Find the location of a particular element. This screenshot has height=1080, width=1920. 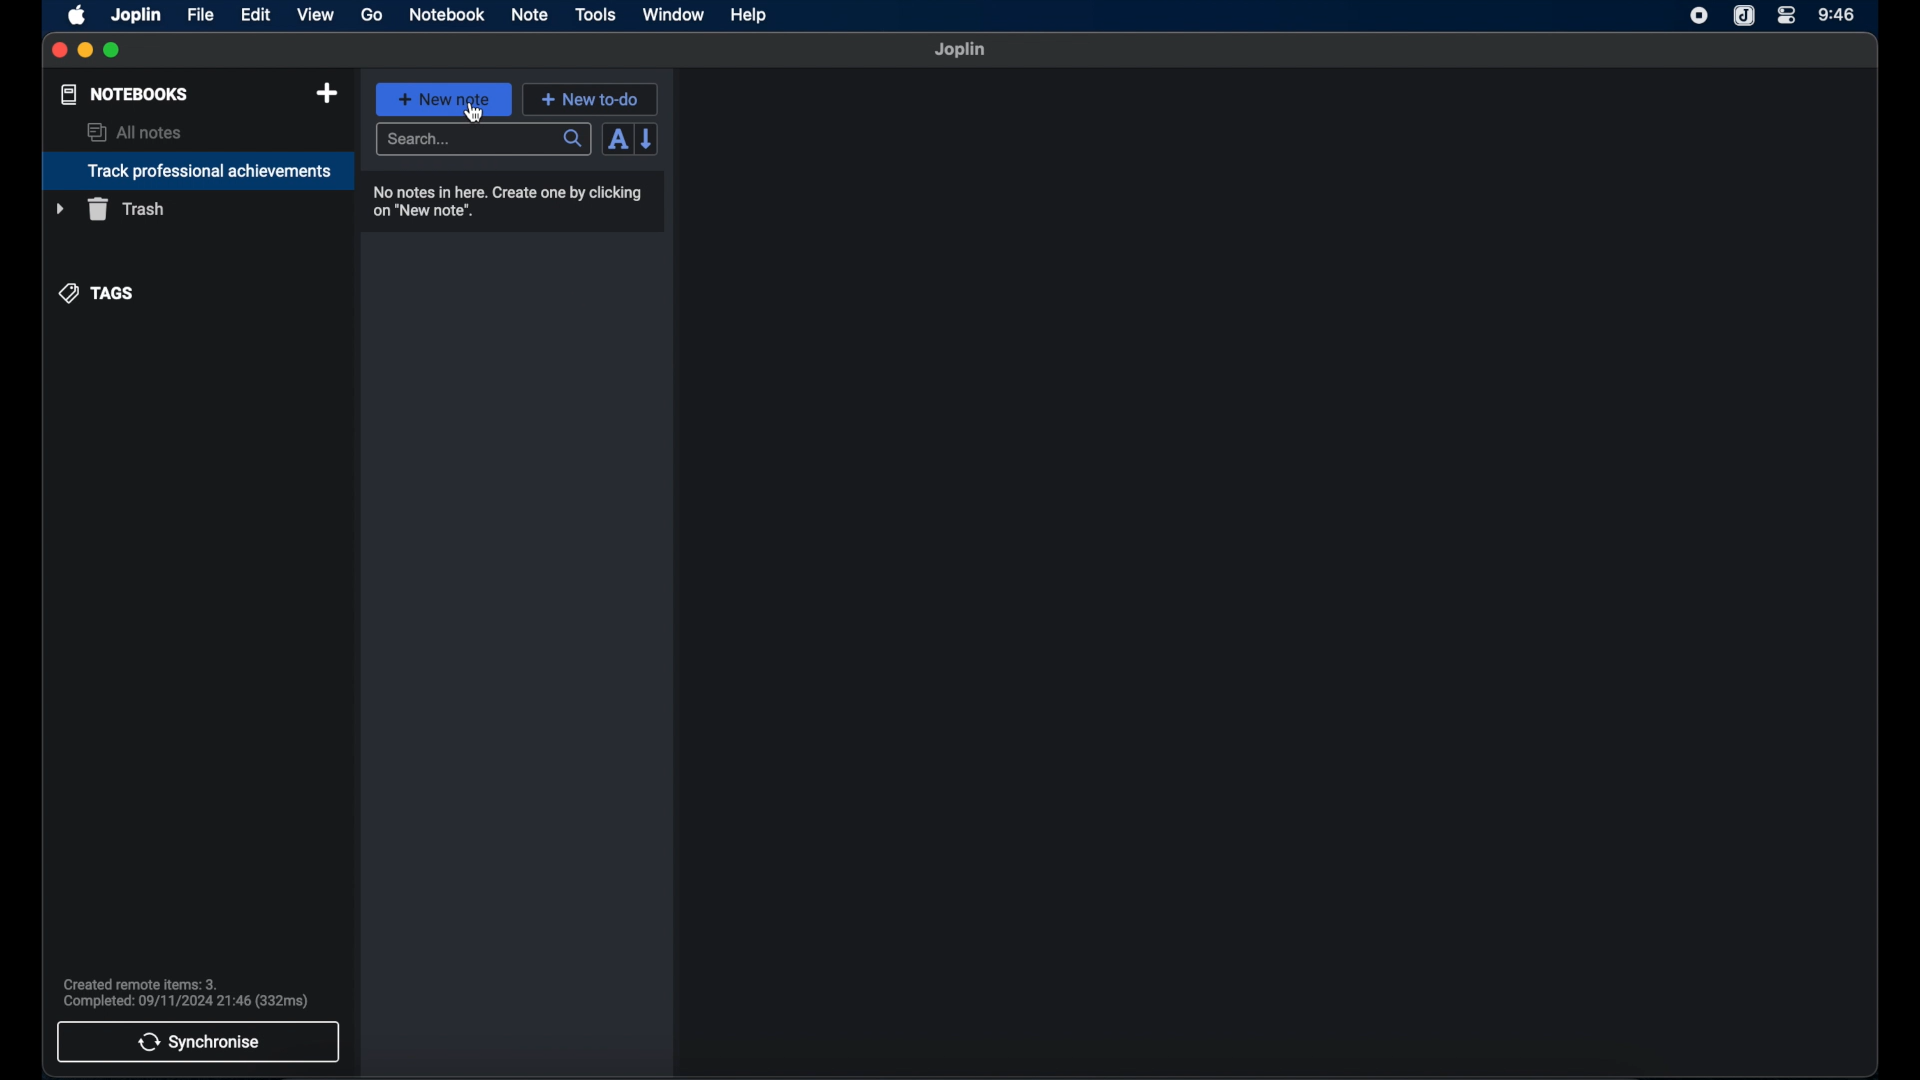

minimize is located at coordinates (86, 51).